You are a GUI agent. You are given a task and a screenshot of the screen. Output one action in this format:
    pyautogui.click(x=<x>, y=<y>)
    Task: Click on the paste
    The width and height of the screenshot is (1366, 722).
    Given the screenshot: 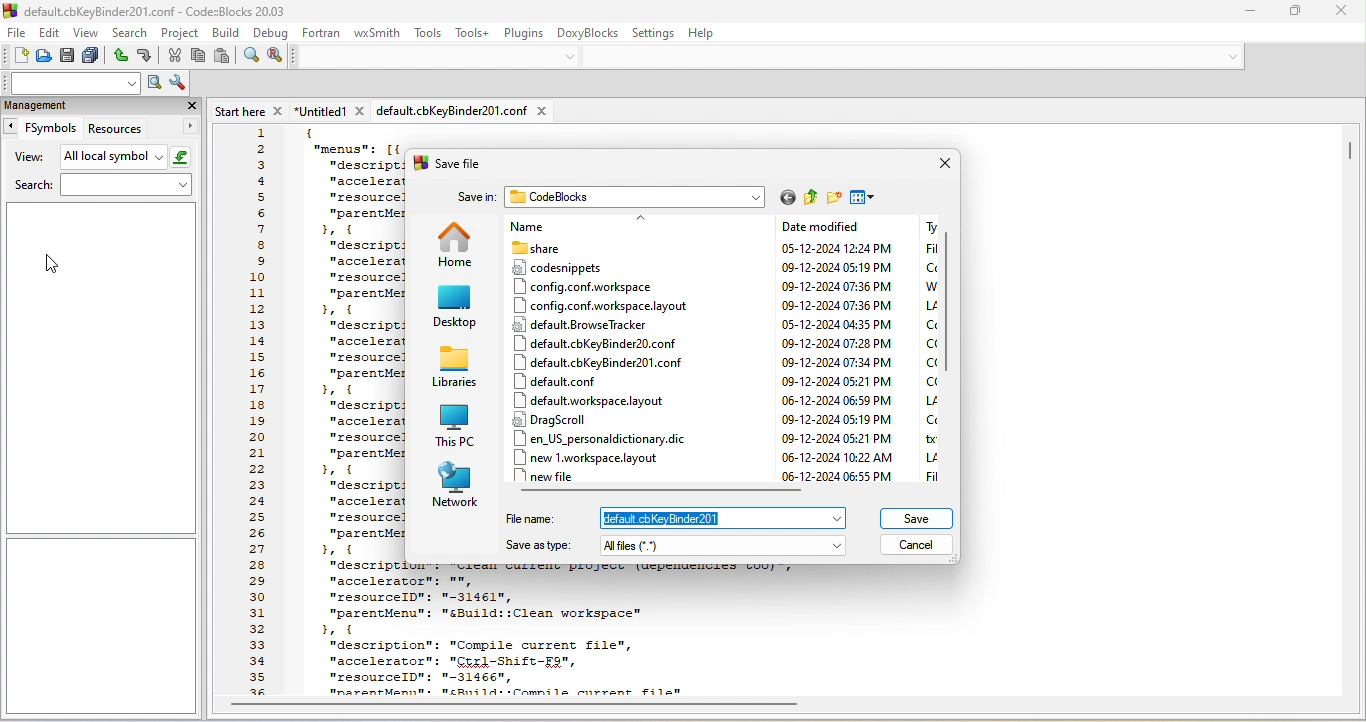 What is the action you would take?
    pyautogui.click(x=222, y=56)
    